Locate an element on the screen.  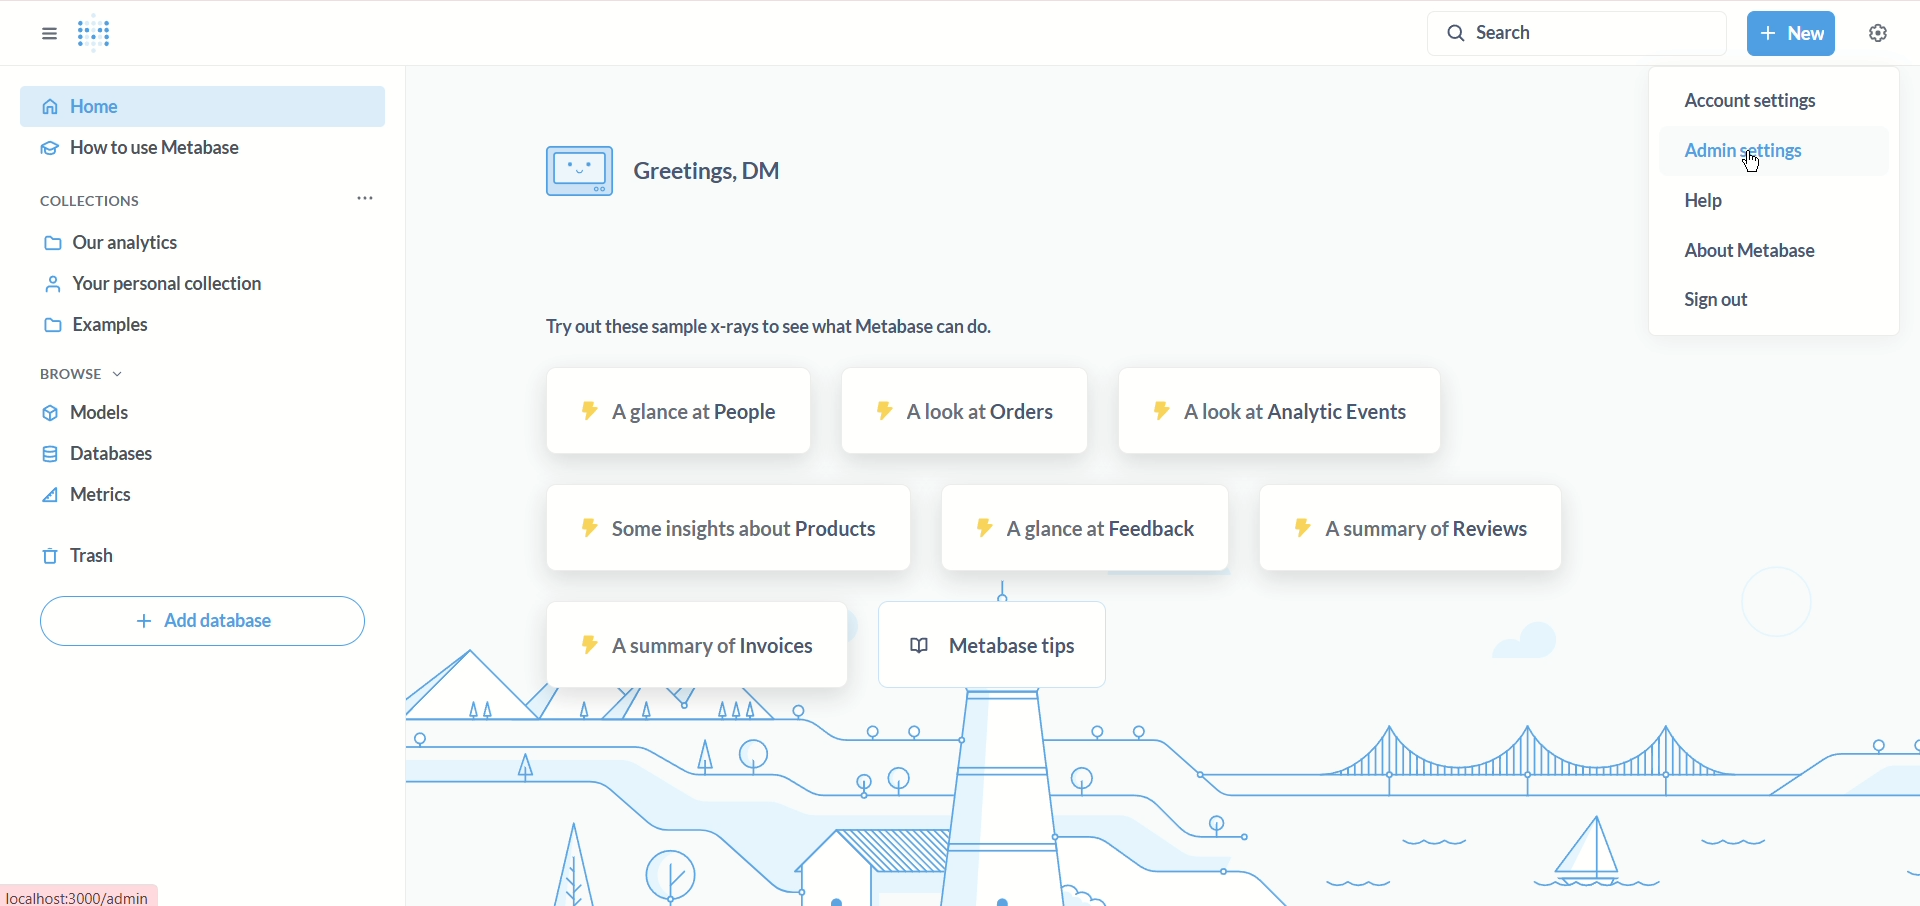
Add database is located at coordinates (209, 621).